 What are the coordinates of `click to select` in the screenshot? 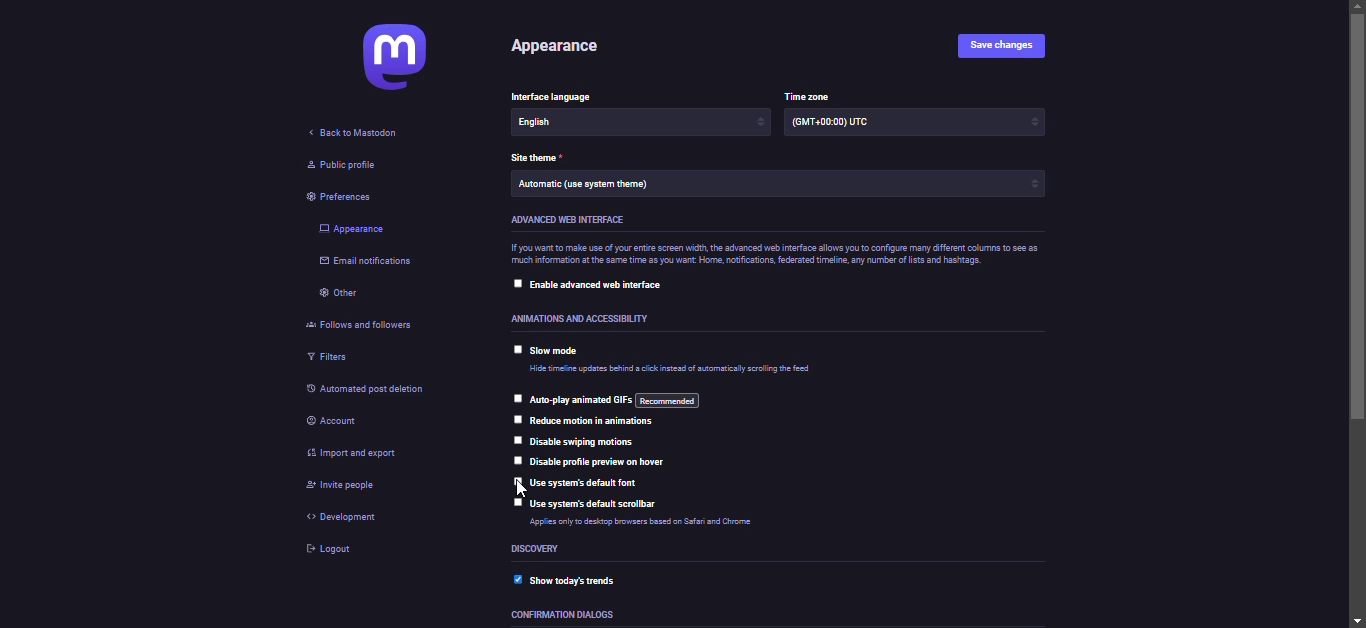 It's located at (517, 398).